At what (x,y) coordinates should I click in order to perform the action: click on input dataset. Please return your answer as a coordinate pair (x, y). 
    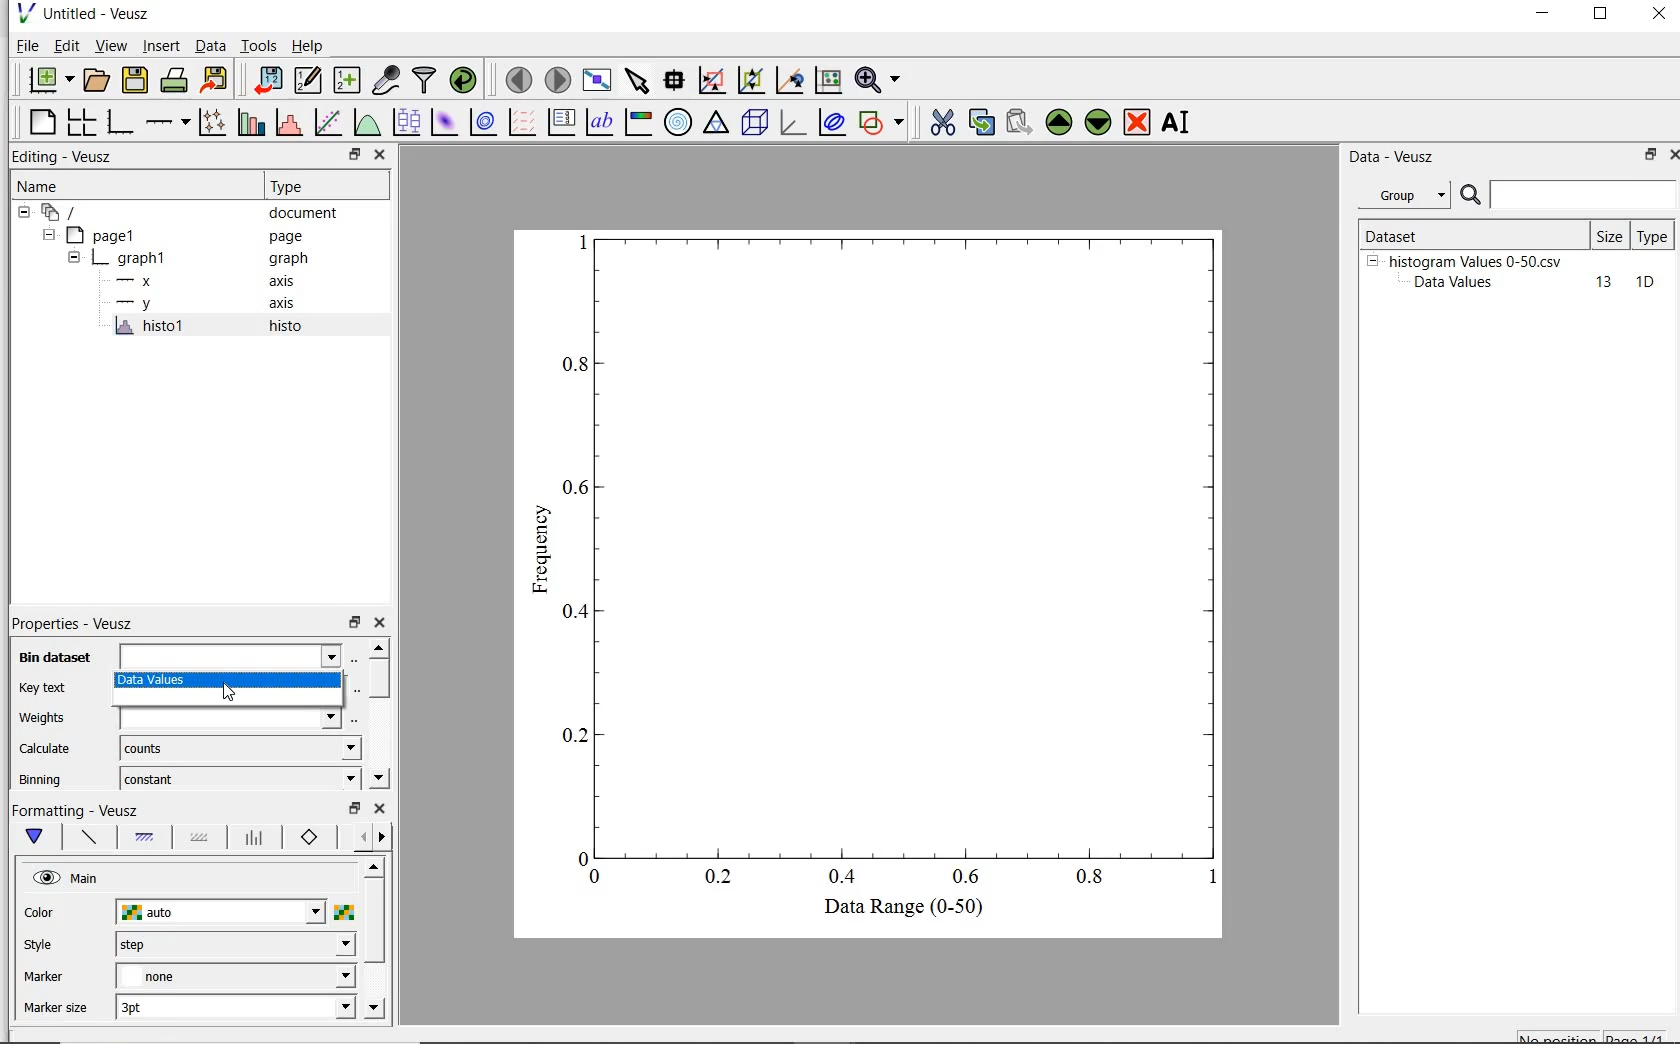
    Looking at the image, I should click on (230, 655).